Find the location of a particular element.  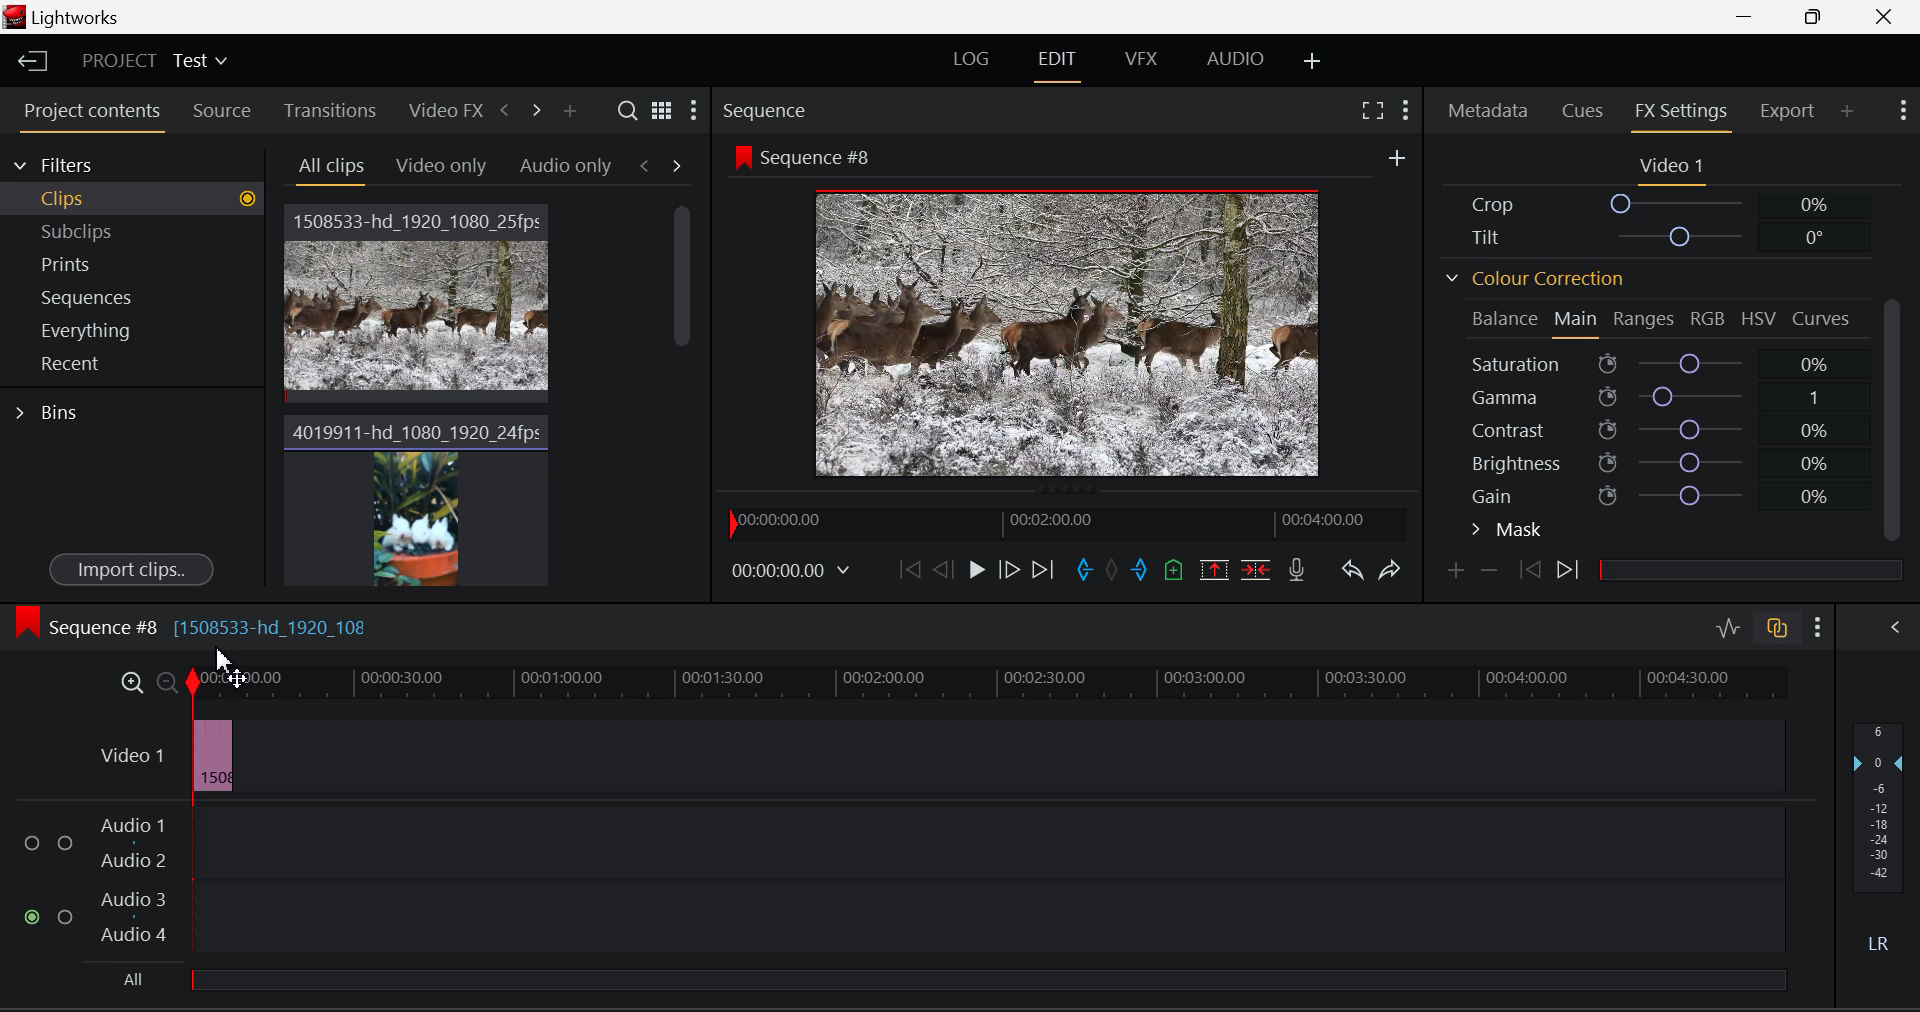

Subclips is located at coordinates (145, 231).